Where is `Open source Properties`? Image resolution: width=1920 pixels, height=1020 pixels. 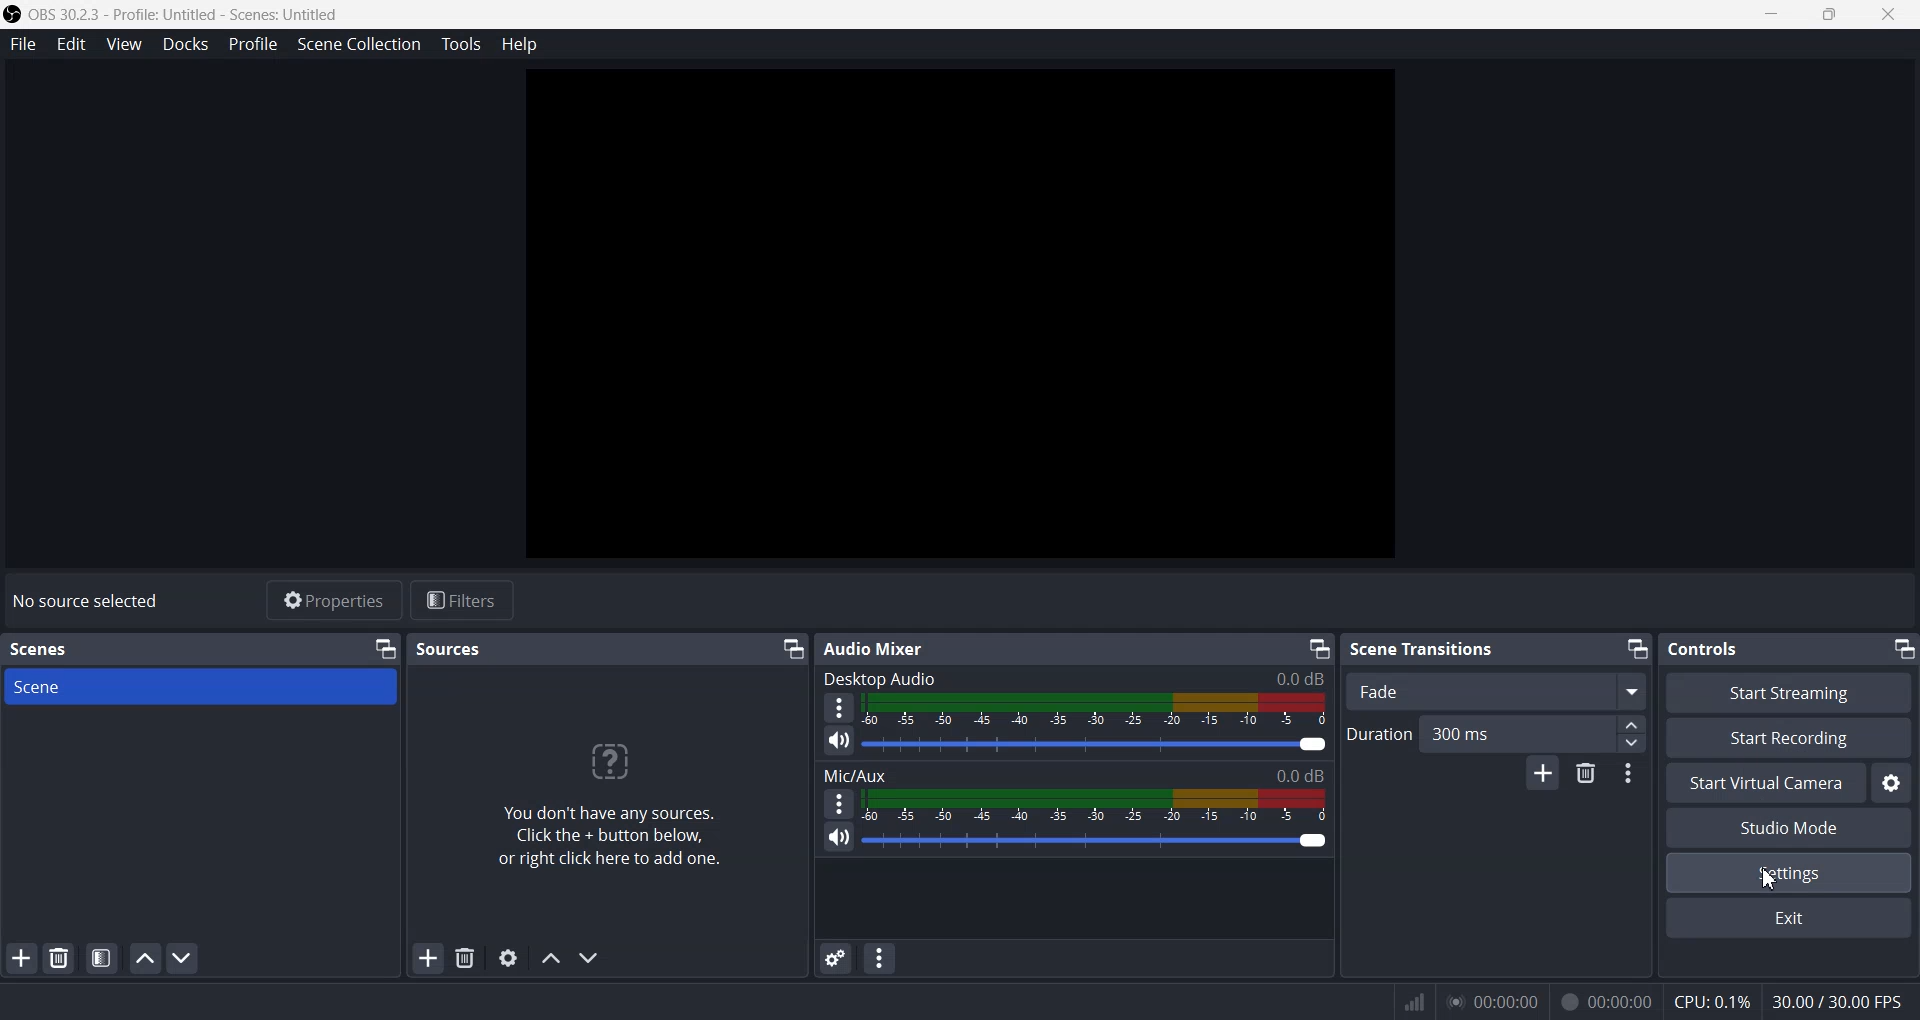
Open source Properties is located at coordinates (508, 959).